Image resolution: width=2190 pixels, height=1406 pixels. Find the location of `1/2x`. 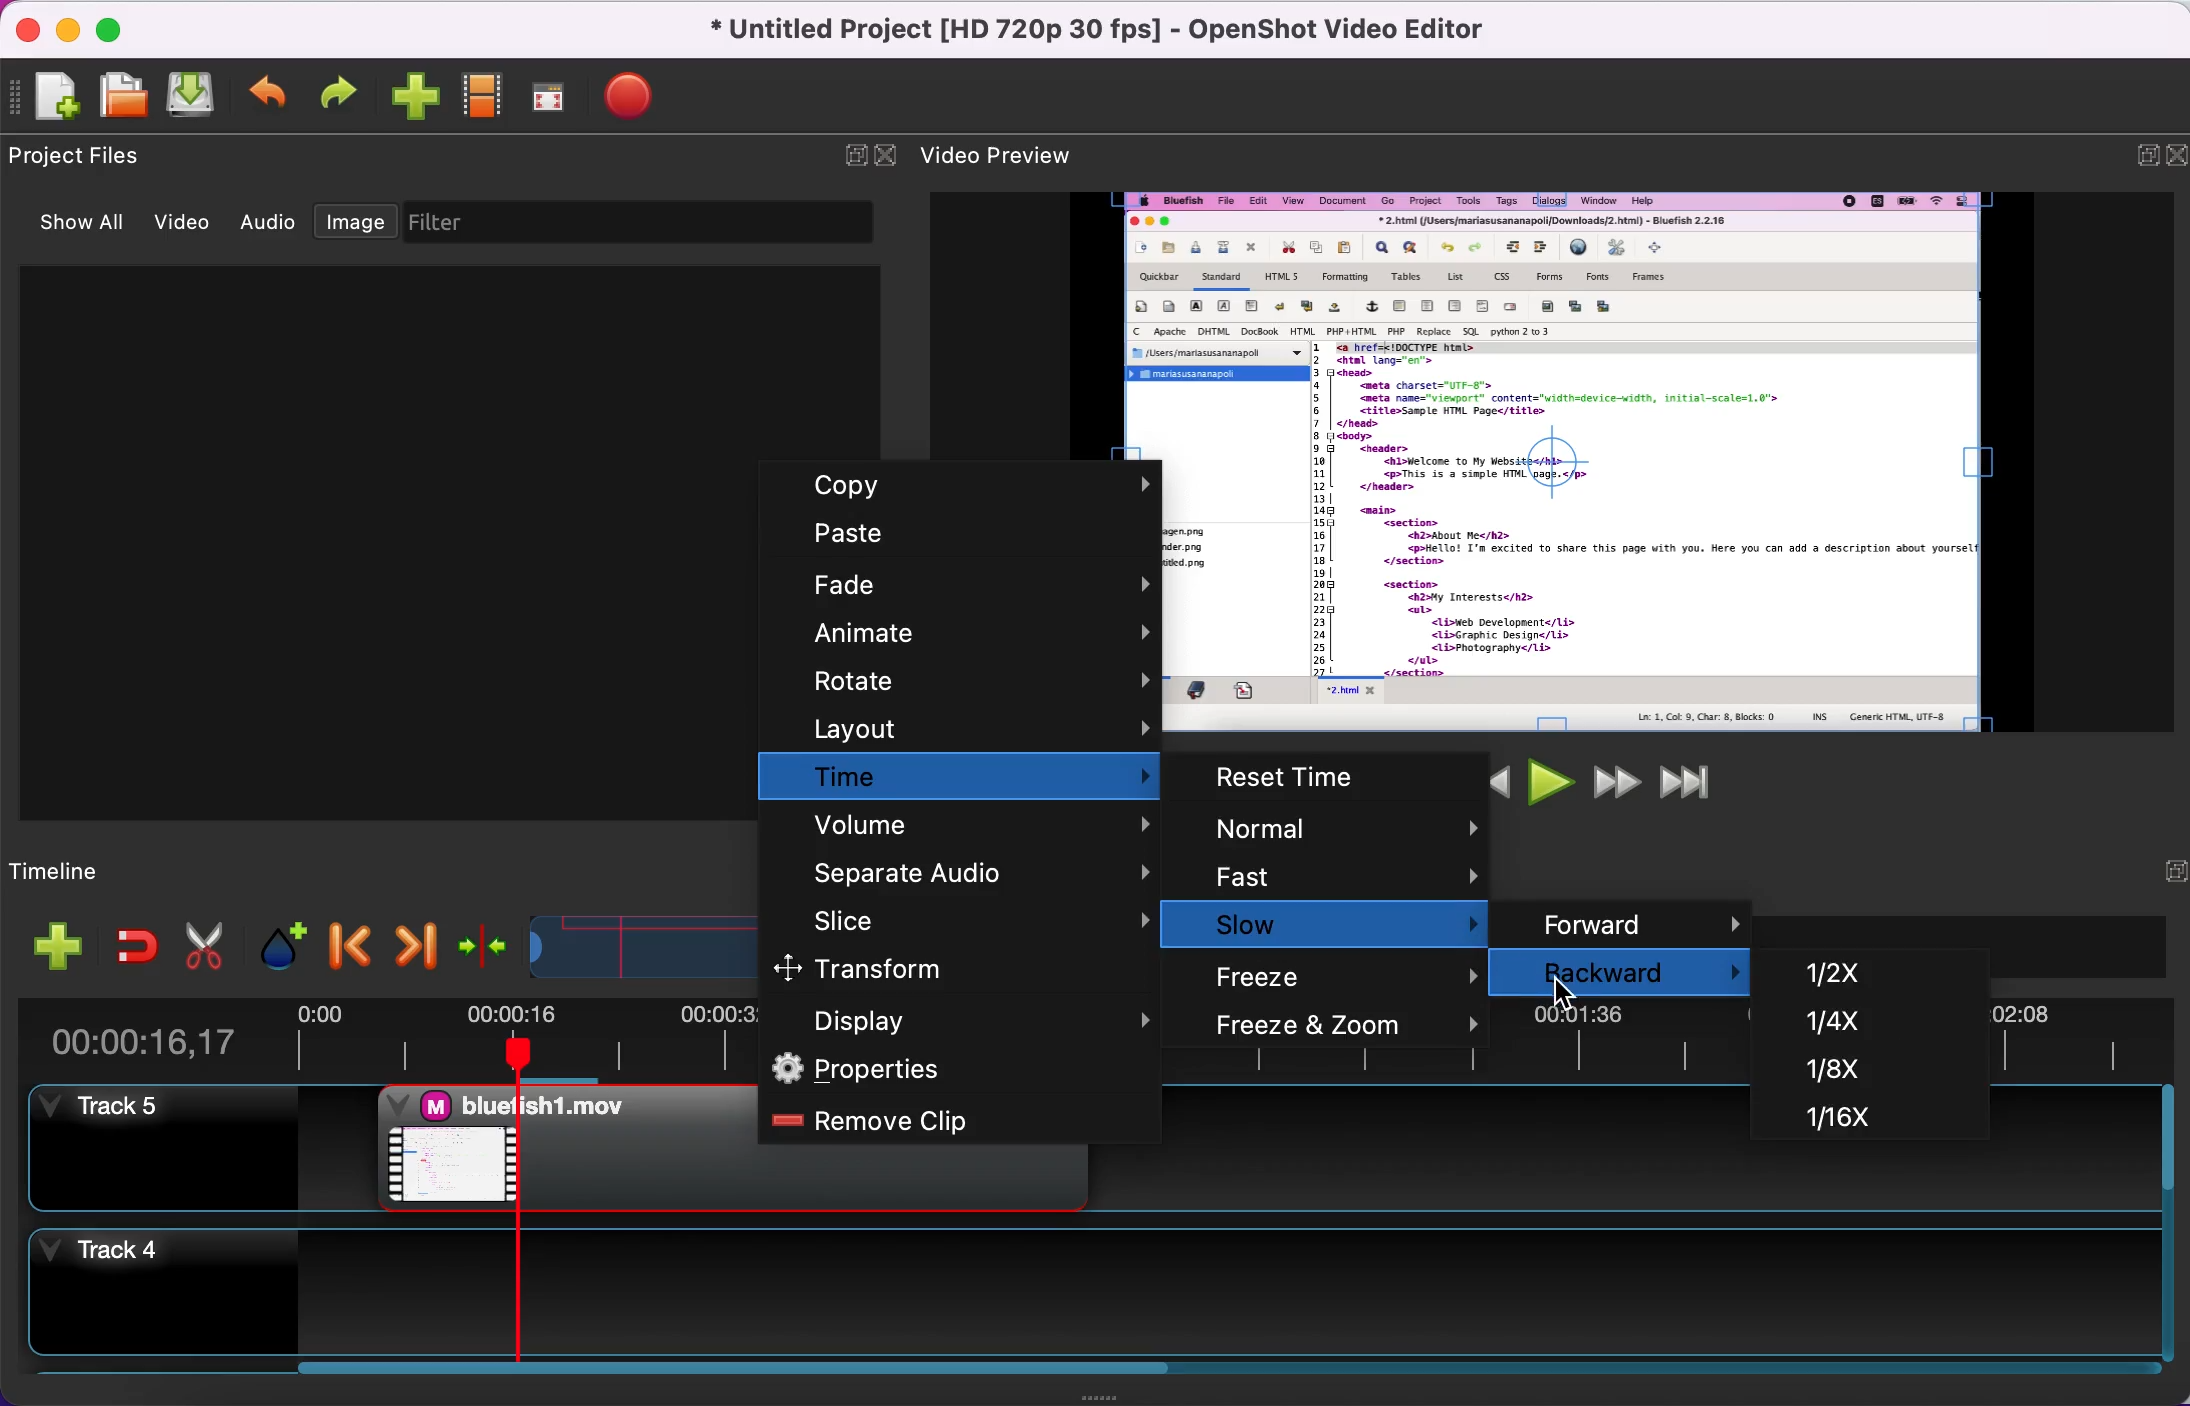

1/2x is located at coordinates (1848, 971).